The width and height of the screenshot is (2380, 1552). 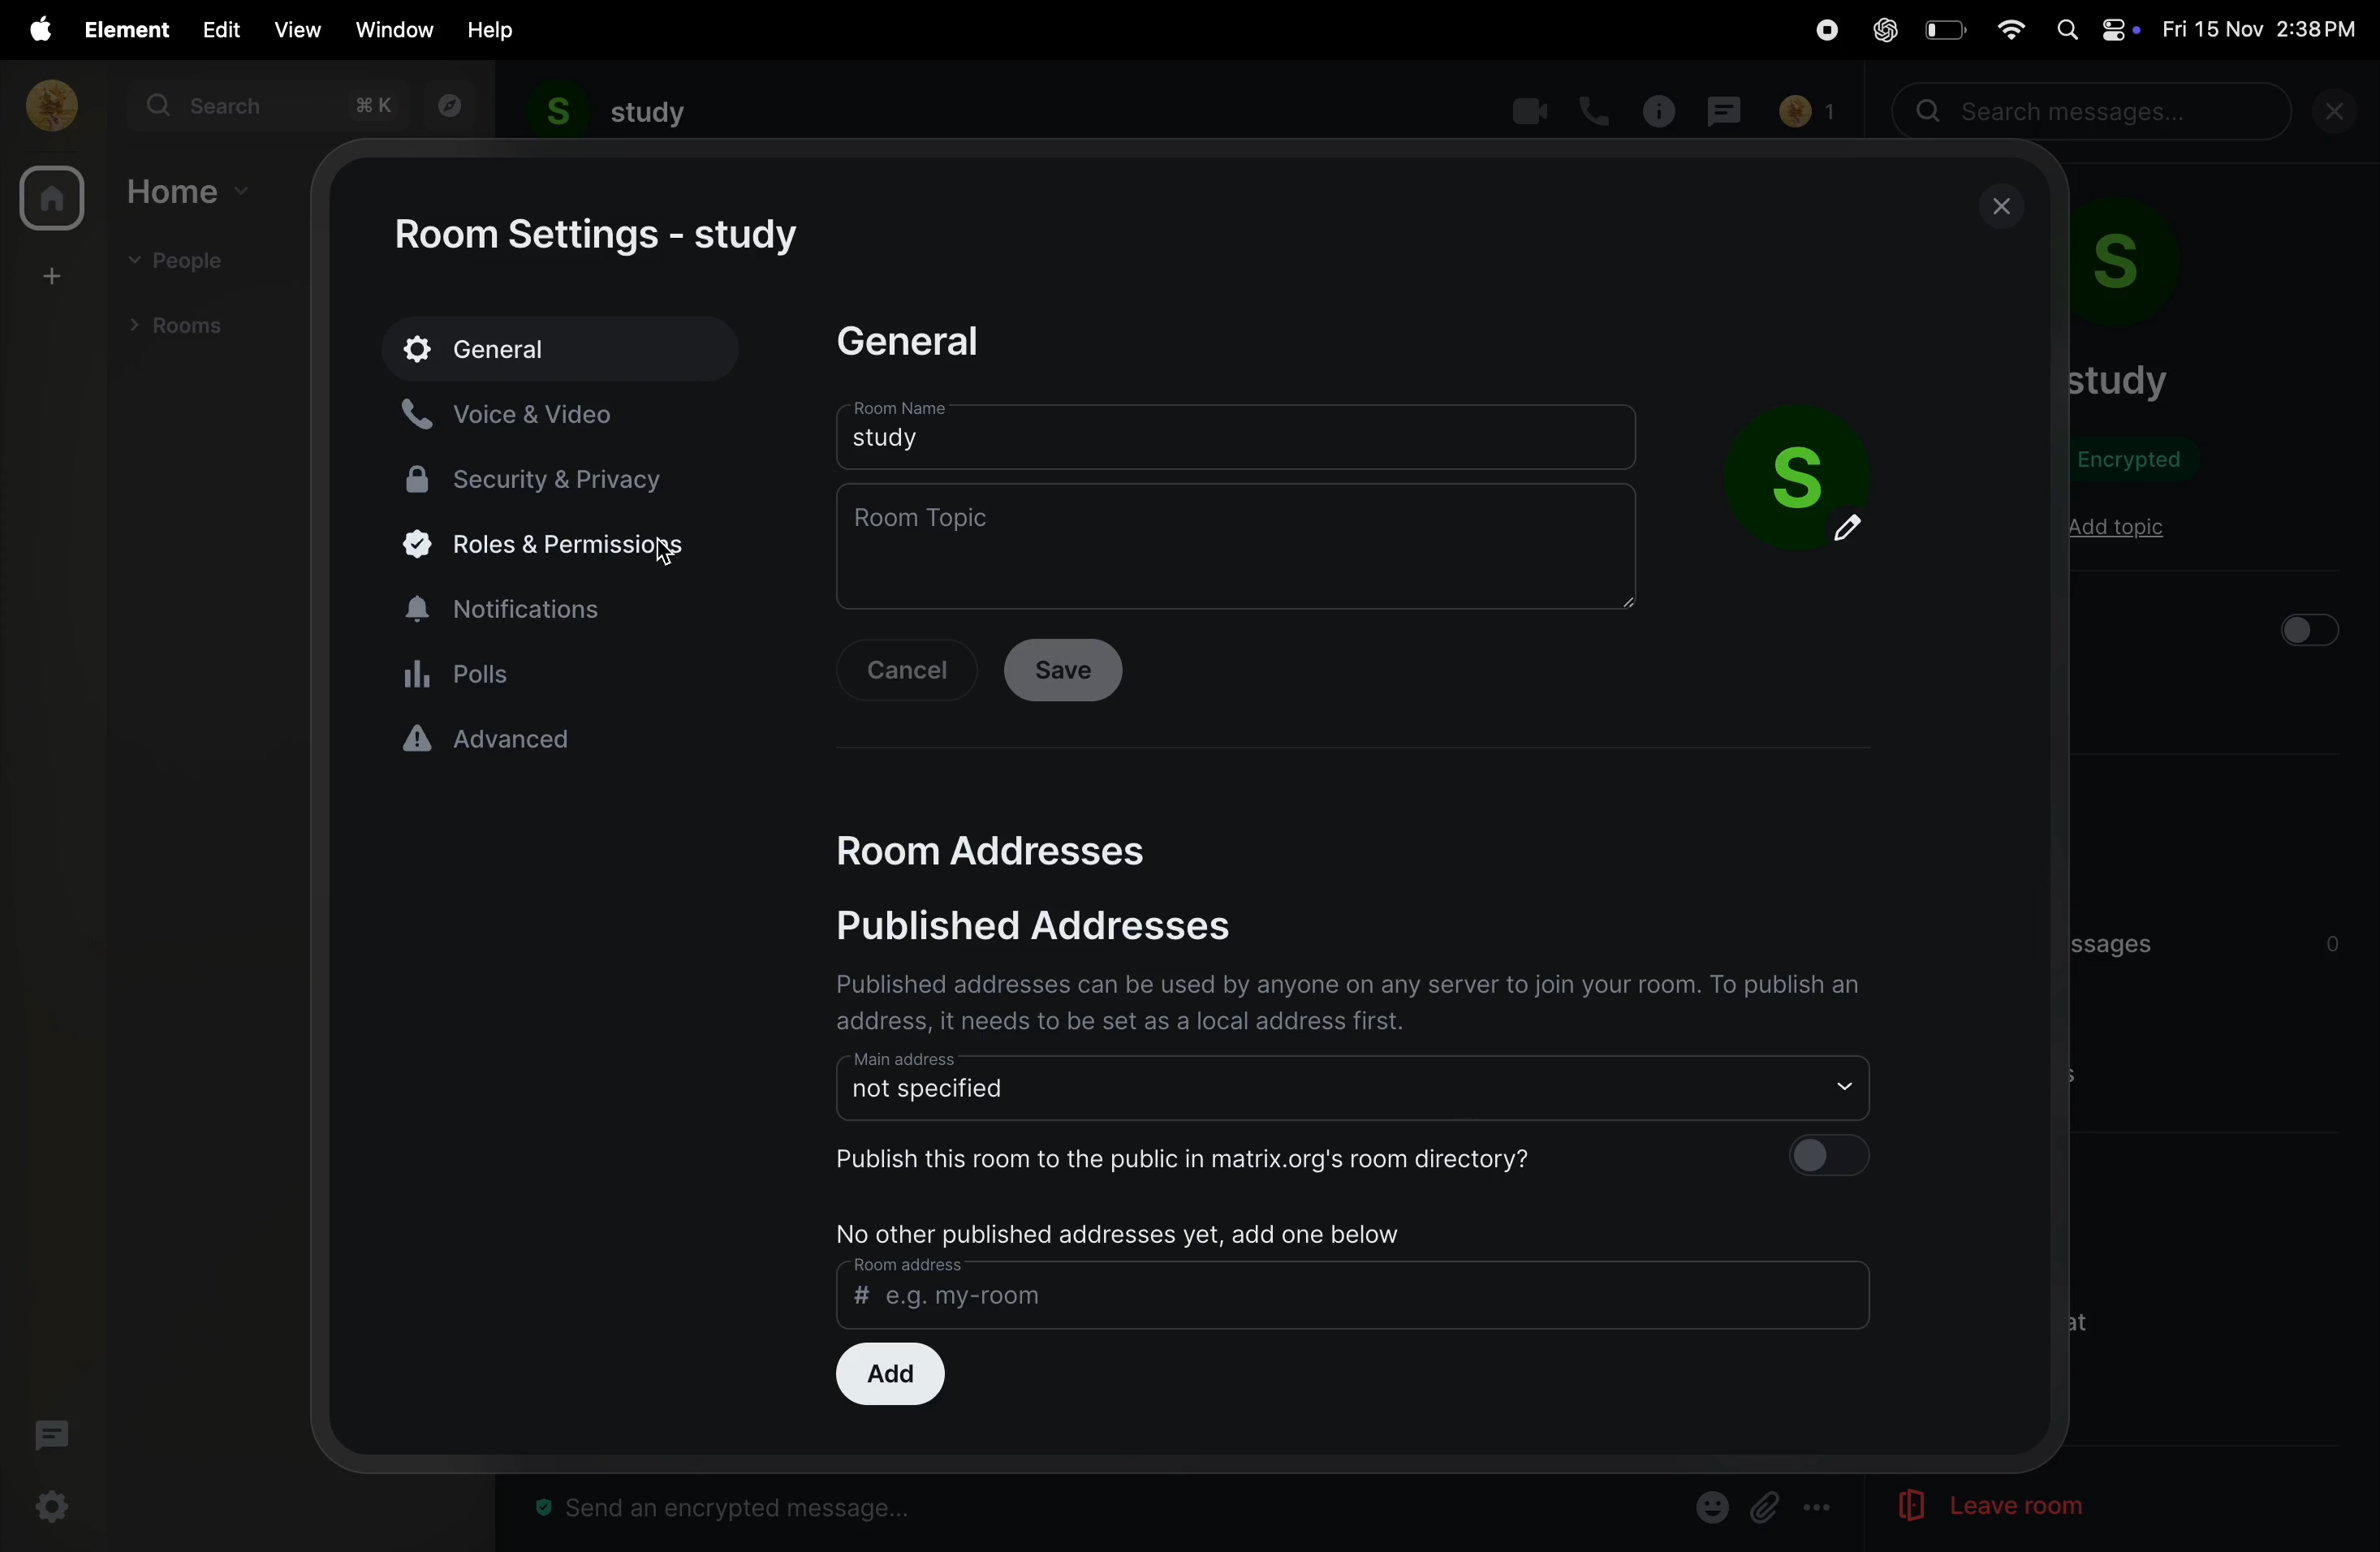 What do you see at coordinates (1531, 109) in the screenshot?
I see `video call` at bounding box center [1531, 109].